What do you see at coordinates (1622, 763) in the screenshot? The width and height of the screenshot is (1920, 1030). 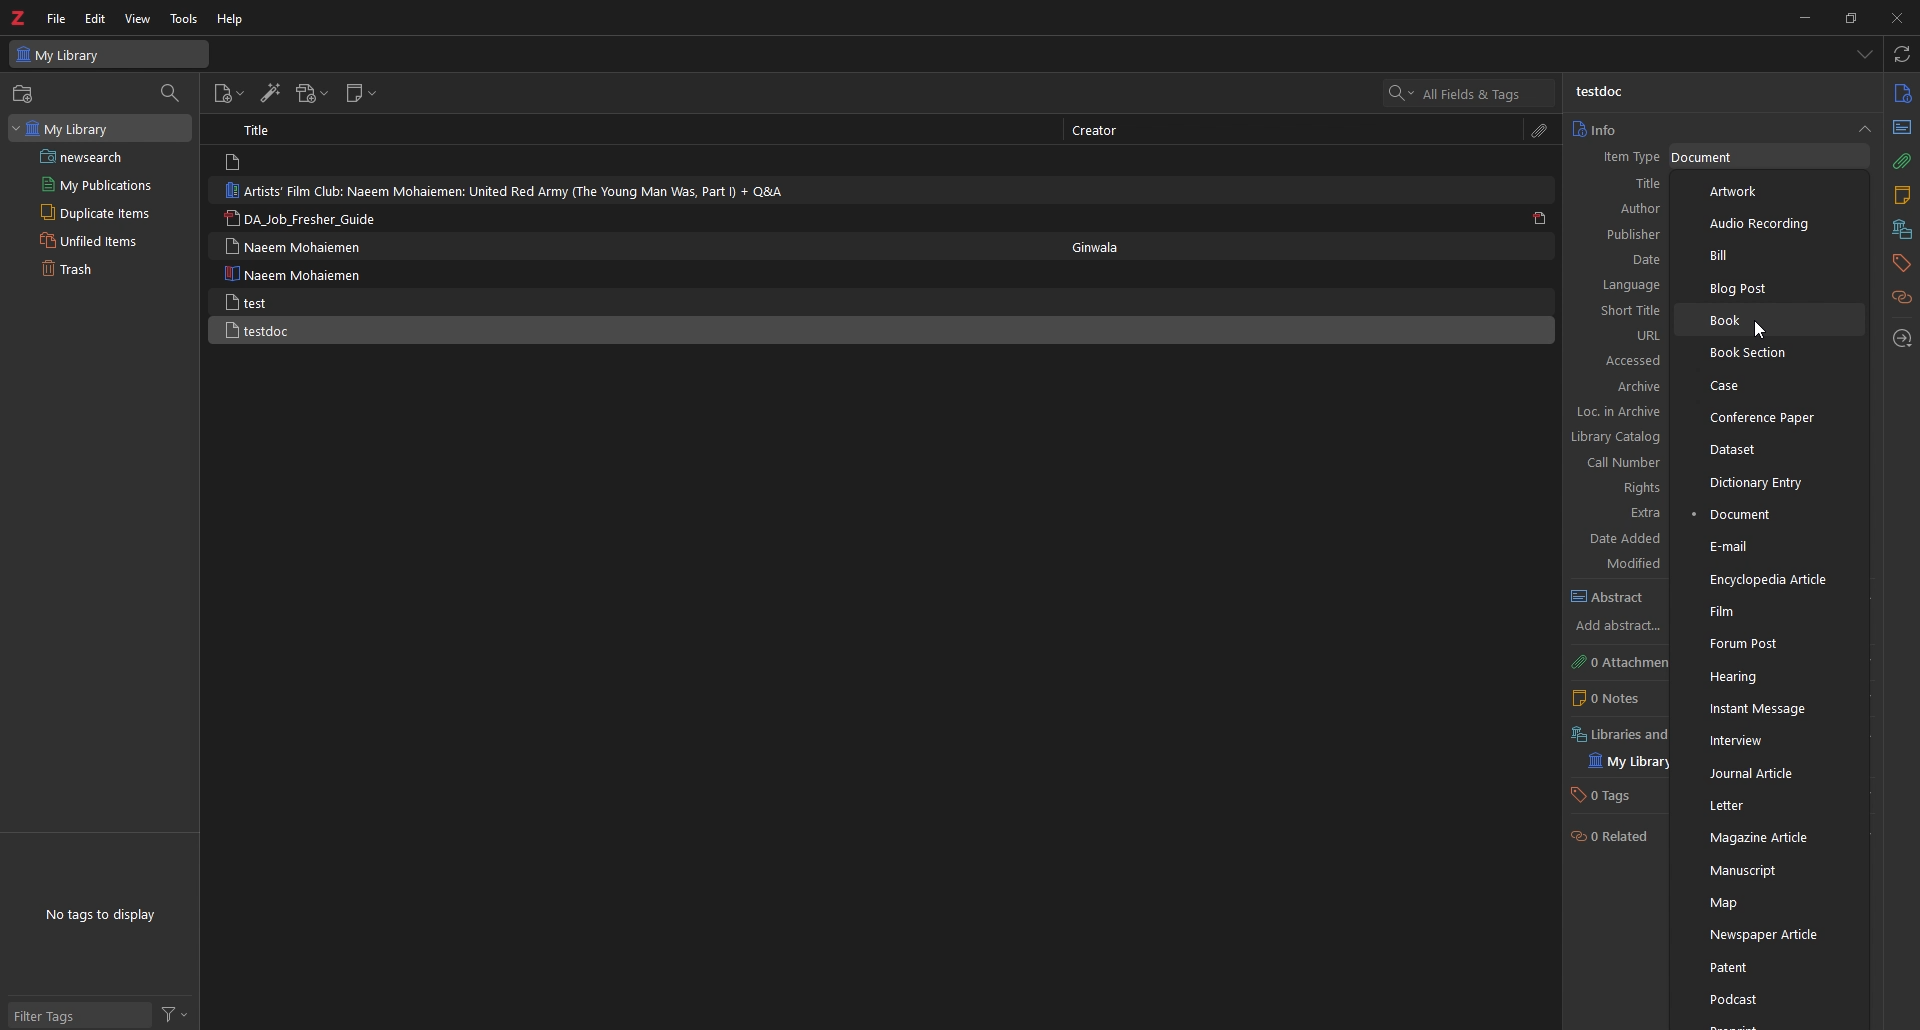 I see `My Library` at bounding box center [1622, 763].